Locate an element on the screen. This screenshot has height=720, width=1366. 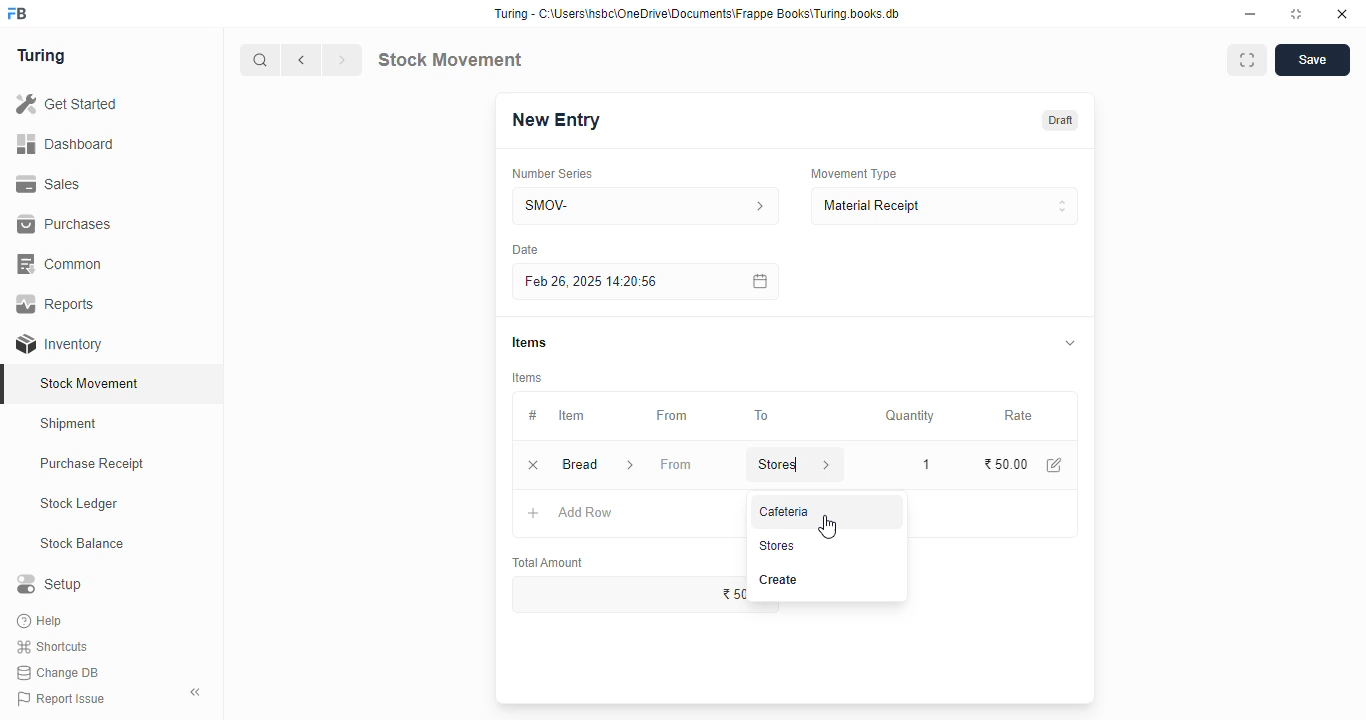
report issue is located at coordinates (61, 698).